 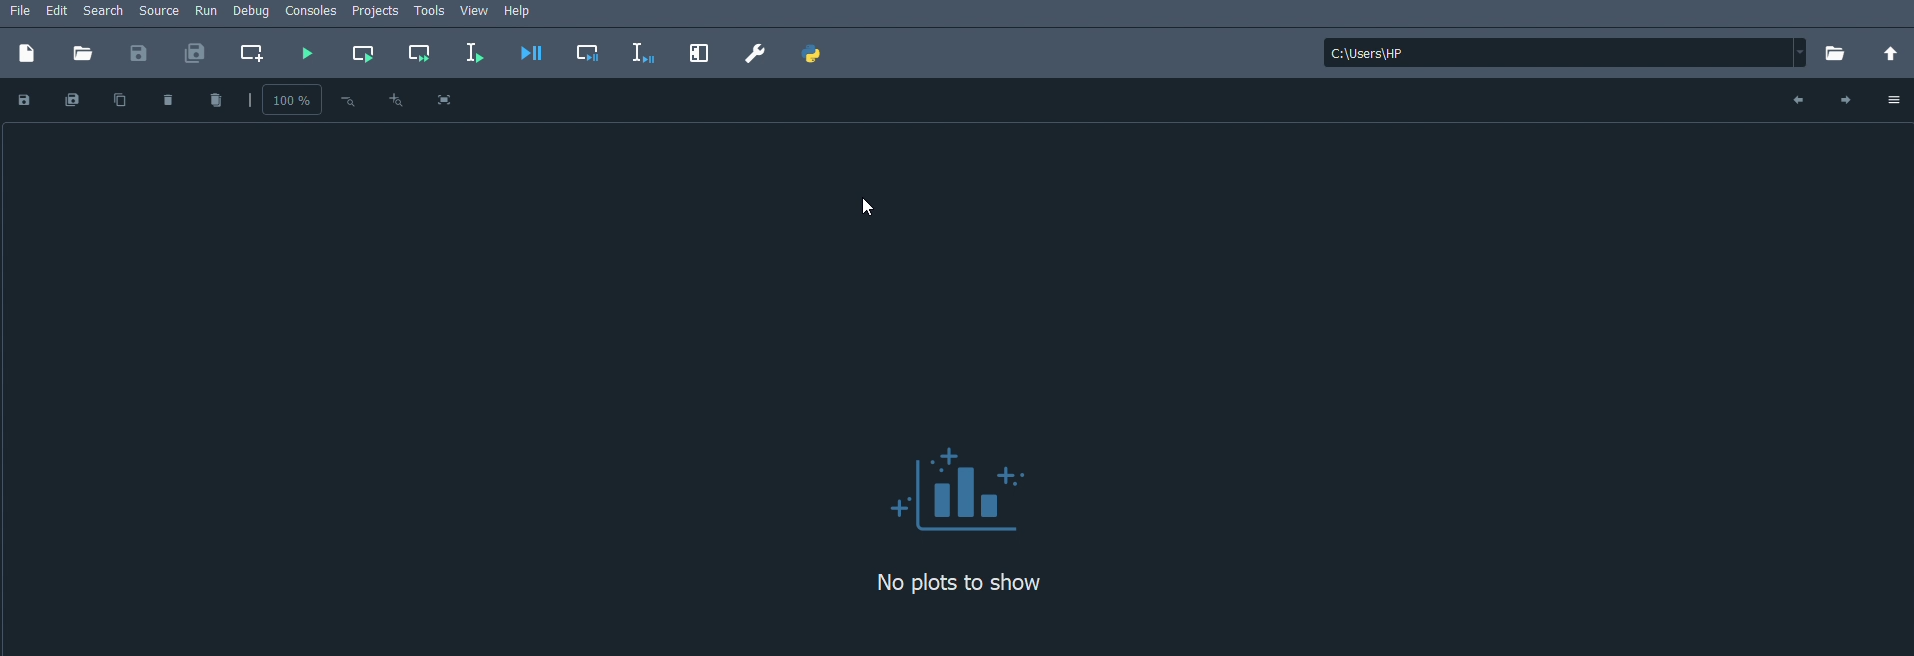 I want to click on Debug selection or current line, so click(x=643, y=53).